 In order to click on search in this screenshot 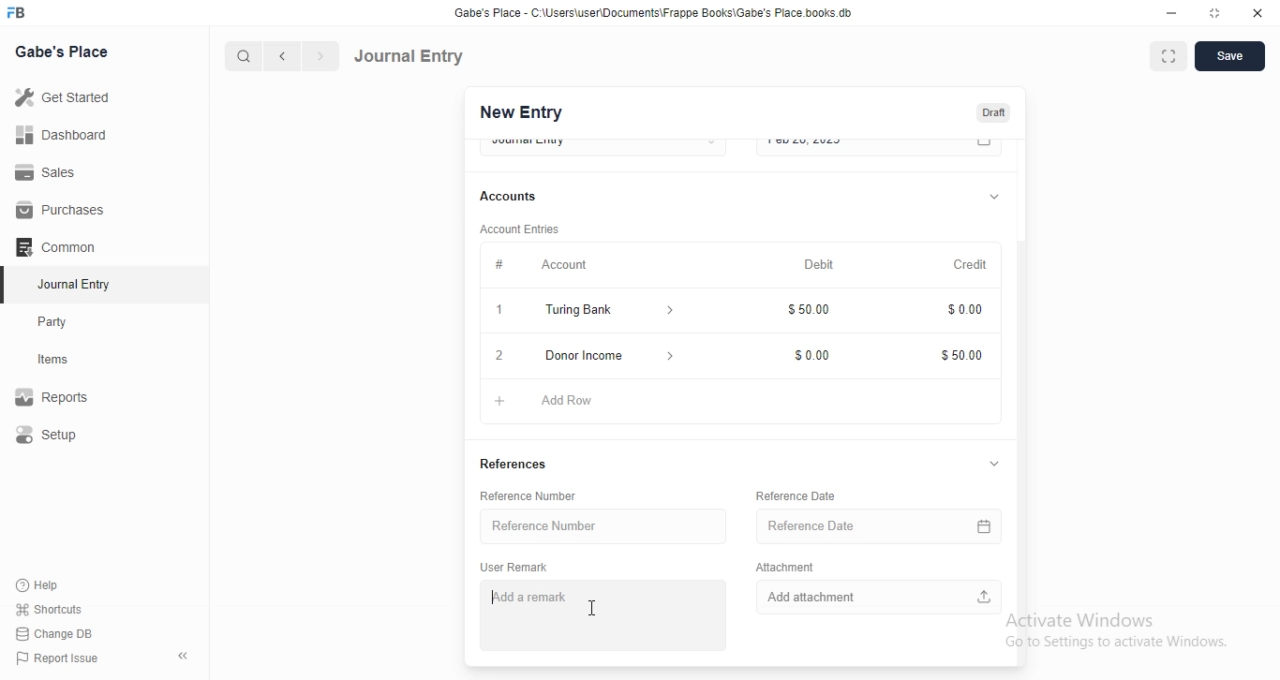, I will do `click(245, 56)`.